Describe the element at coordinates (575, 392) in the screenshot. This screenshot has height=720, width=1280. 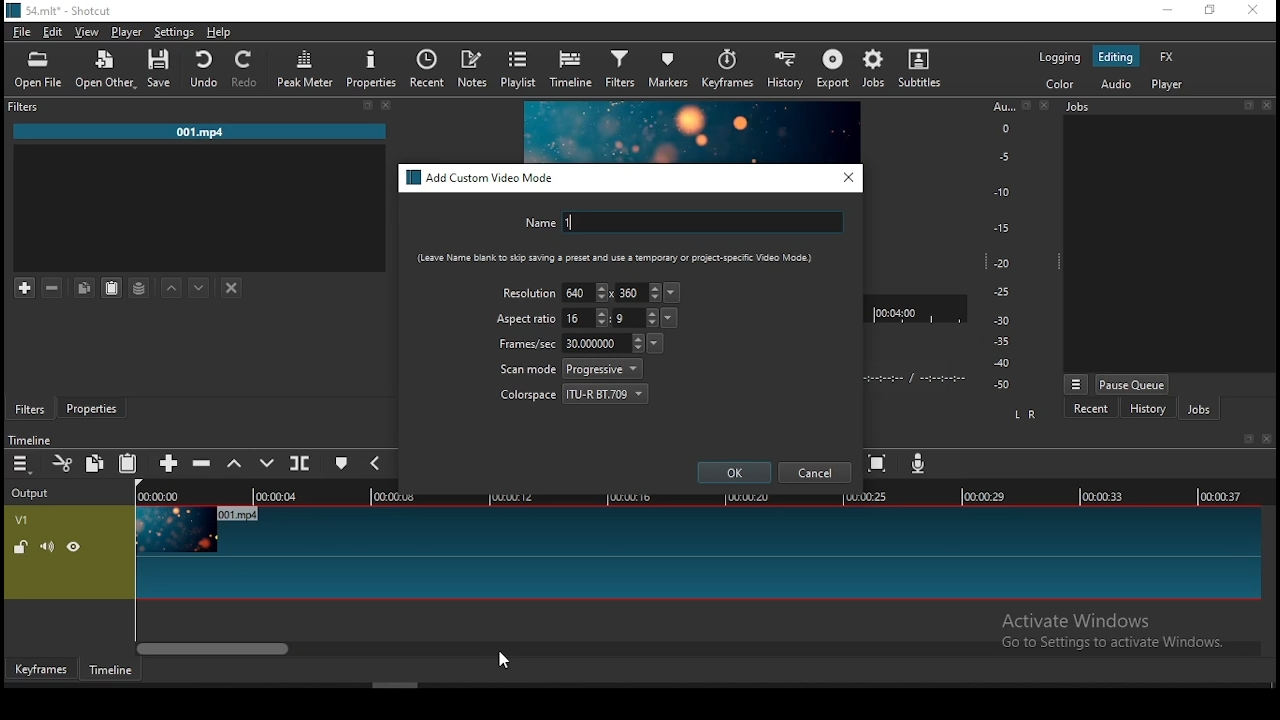
I see `colorspace` at that location.